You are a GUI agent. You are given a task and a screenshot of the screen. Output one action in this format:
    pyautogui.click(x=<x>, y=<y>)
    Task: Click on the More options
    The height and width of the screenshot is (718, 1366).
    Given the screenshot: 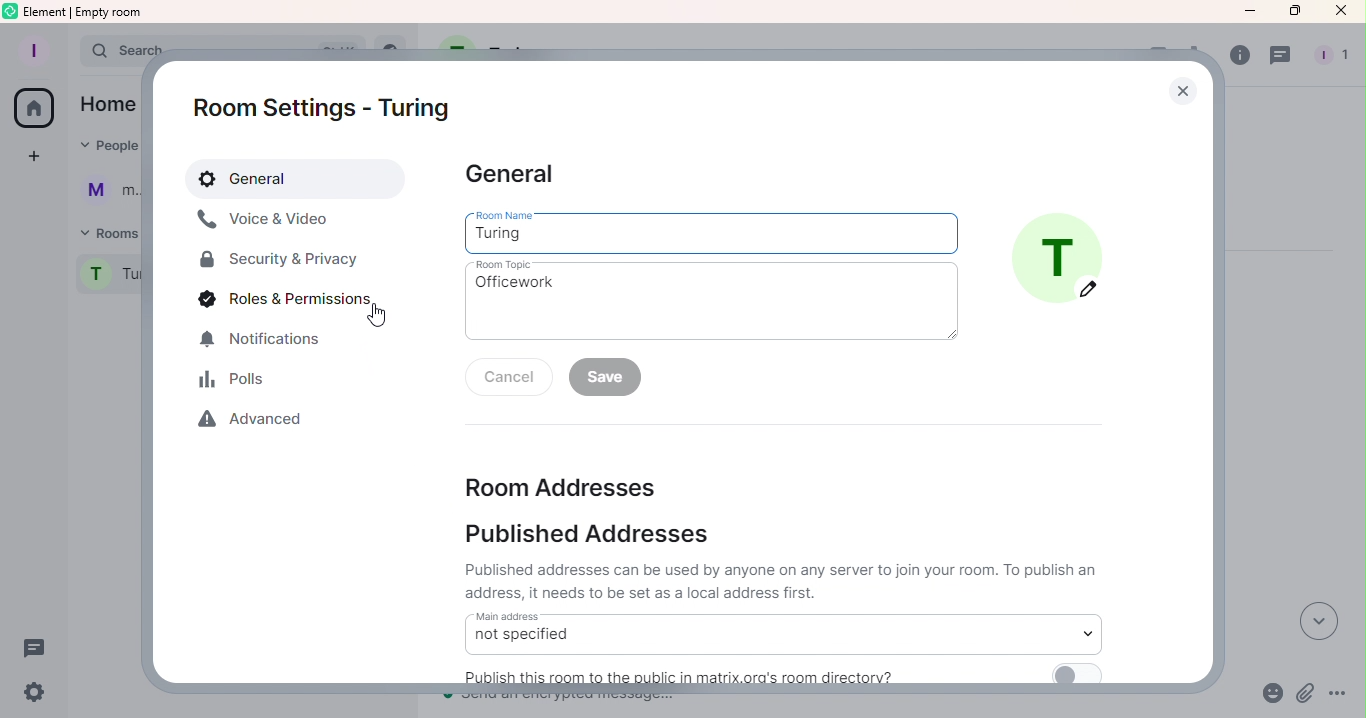 What is the action you would take?
    pyautogui.click(x=1336, y=696)
    